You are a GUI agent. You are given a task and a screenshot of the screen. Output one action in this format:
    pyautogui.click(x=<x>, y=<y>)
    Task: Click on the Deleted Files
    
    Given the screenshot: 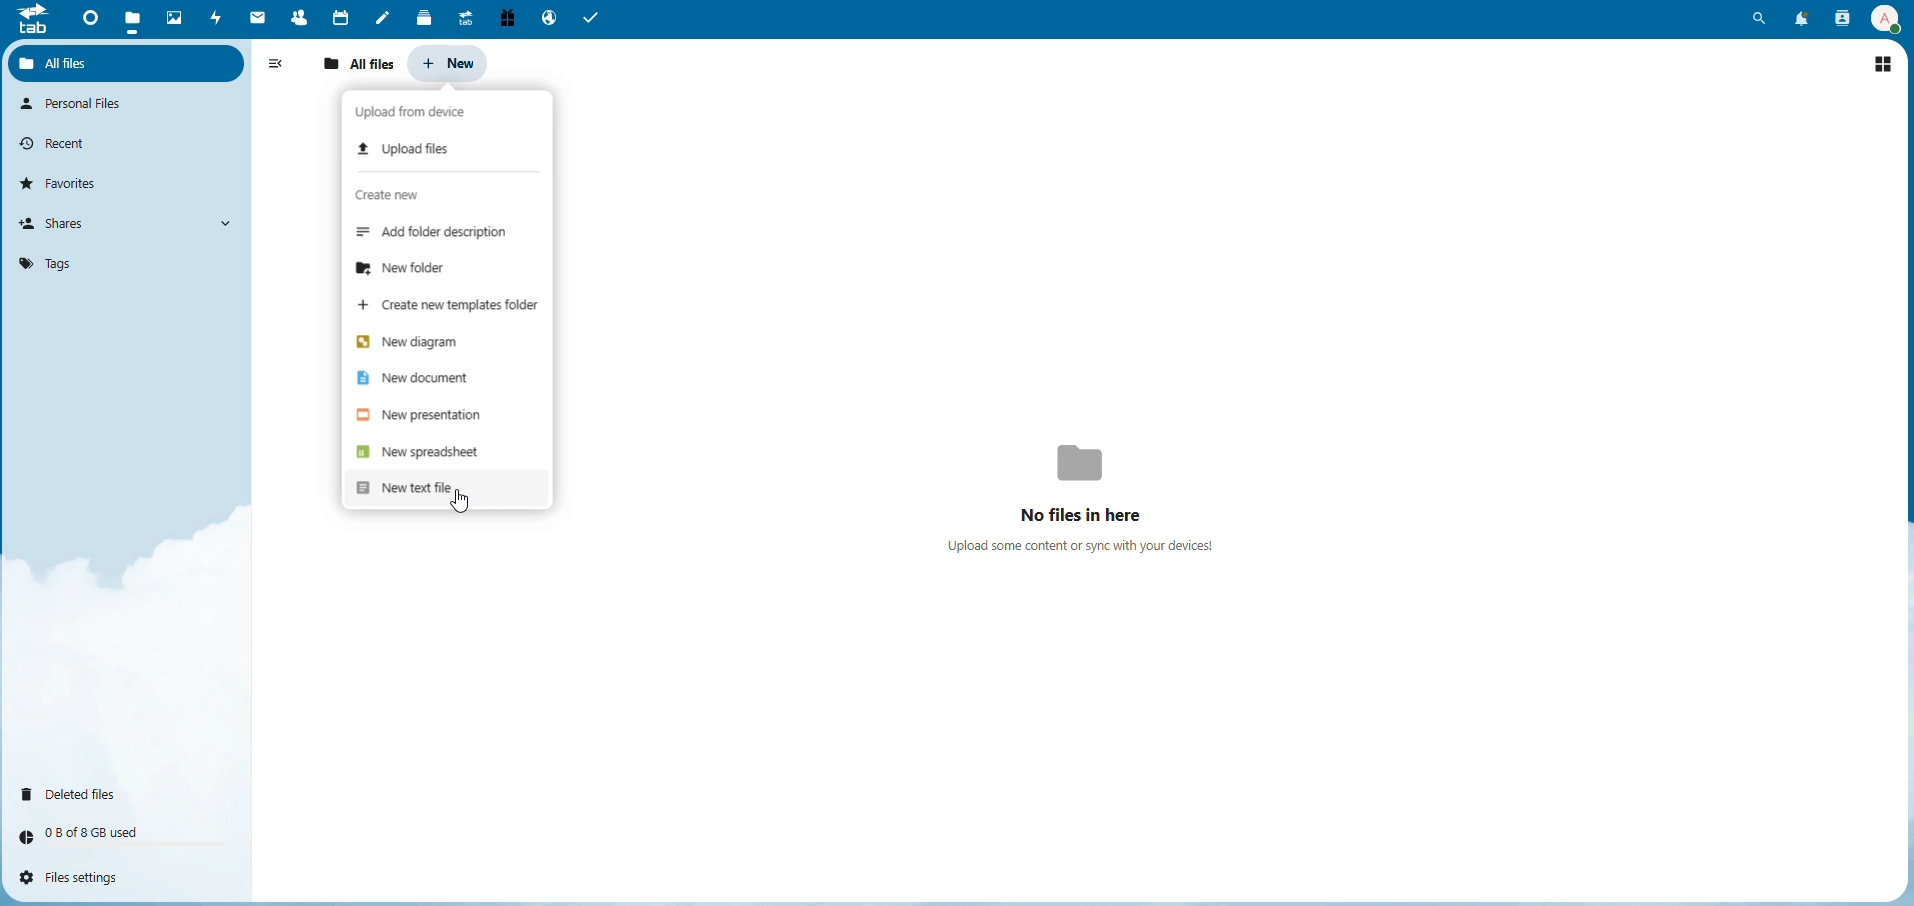 What is the action you would take?
    pyautogui.click(x=79, y=792)
    